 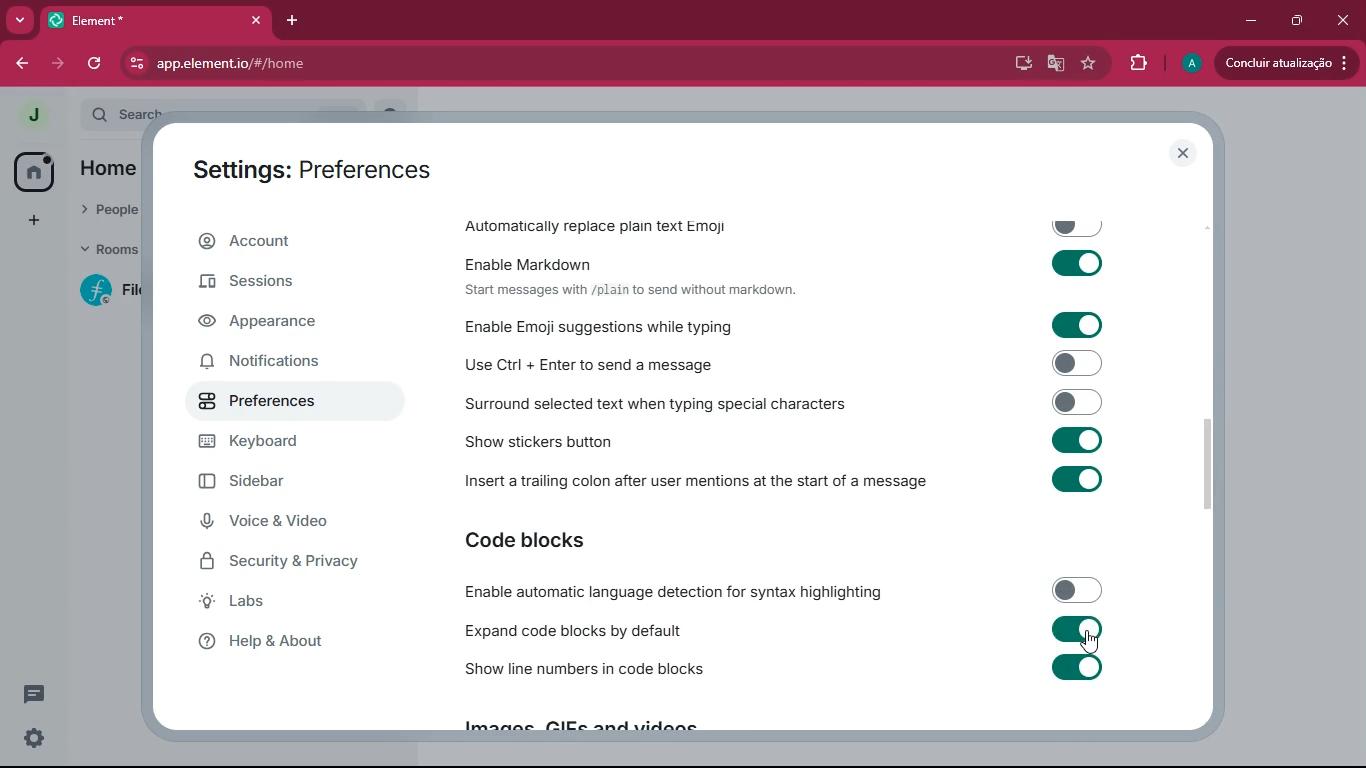 I want to click on sessions, so click(x=283, y=285).